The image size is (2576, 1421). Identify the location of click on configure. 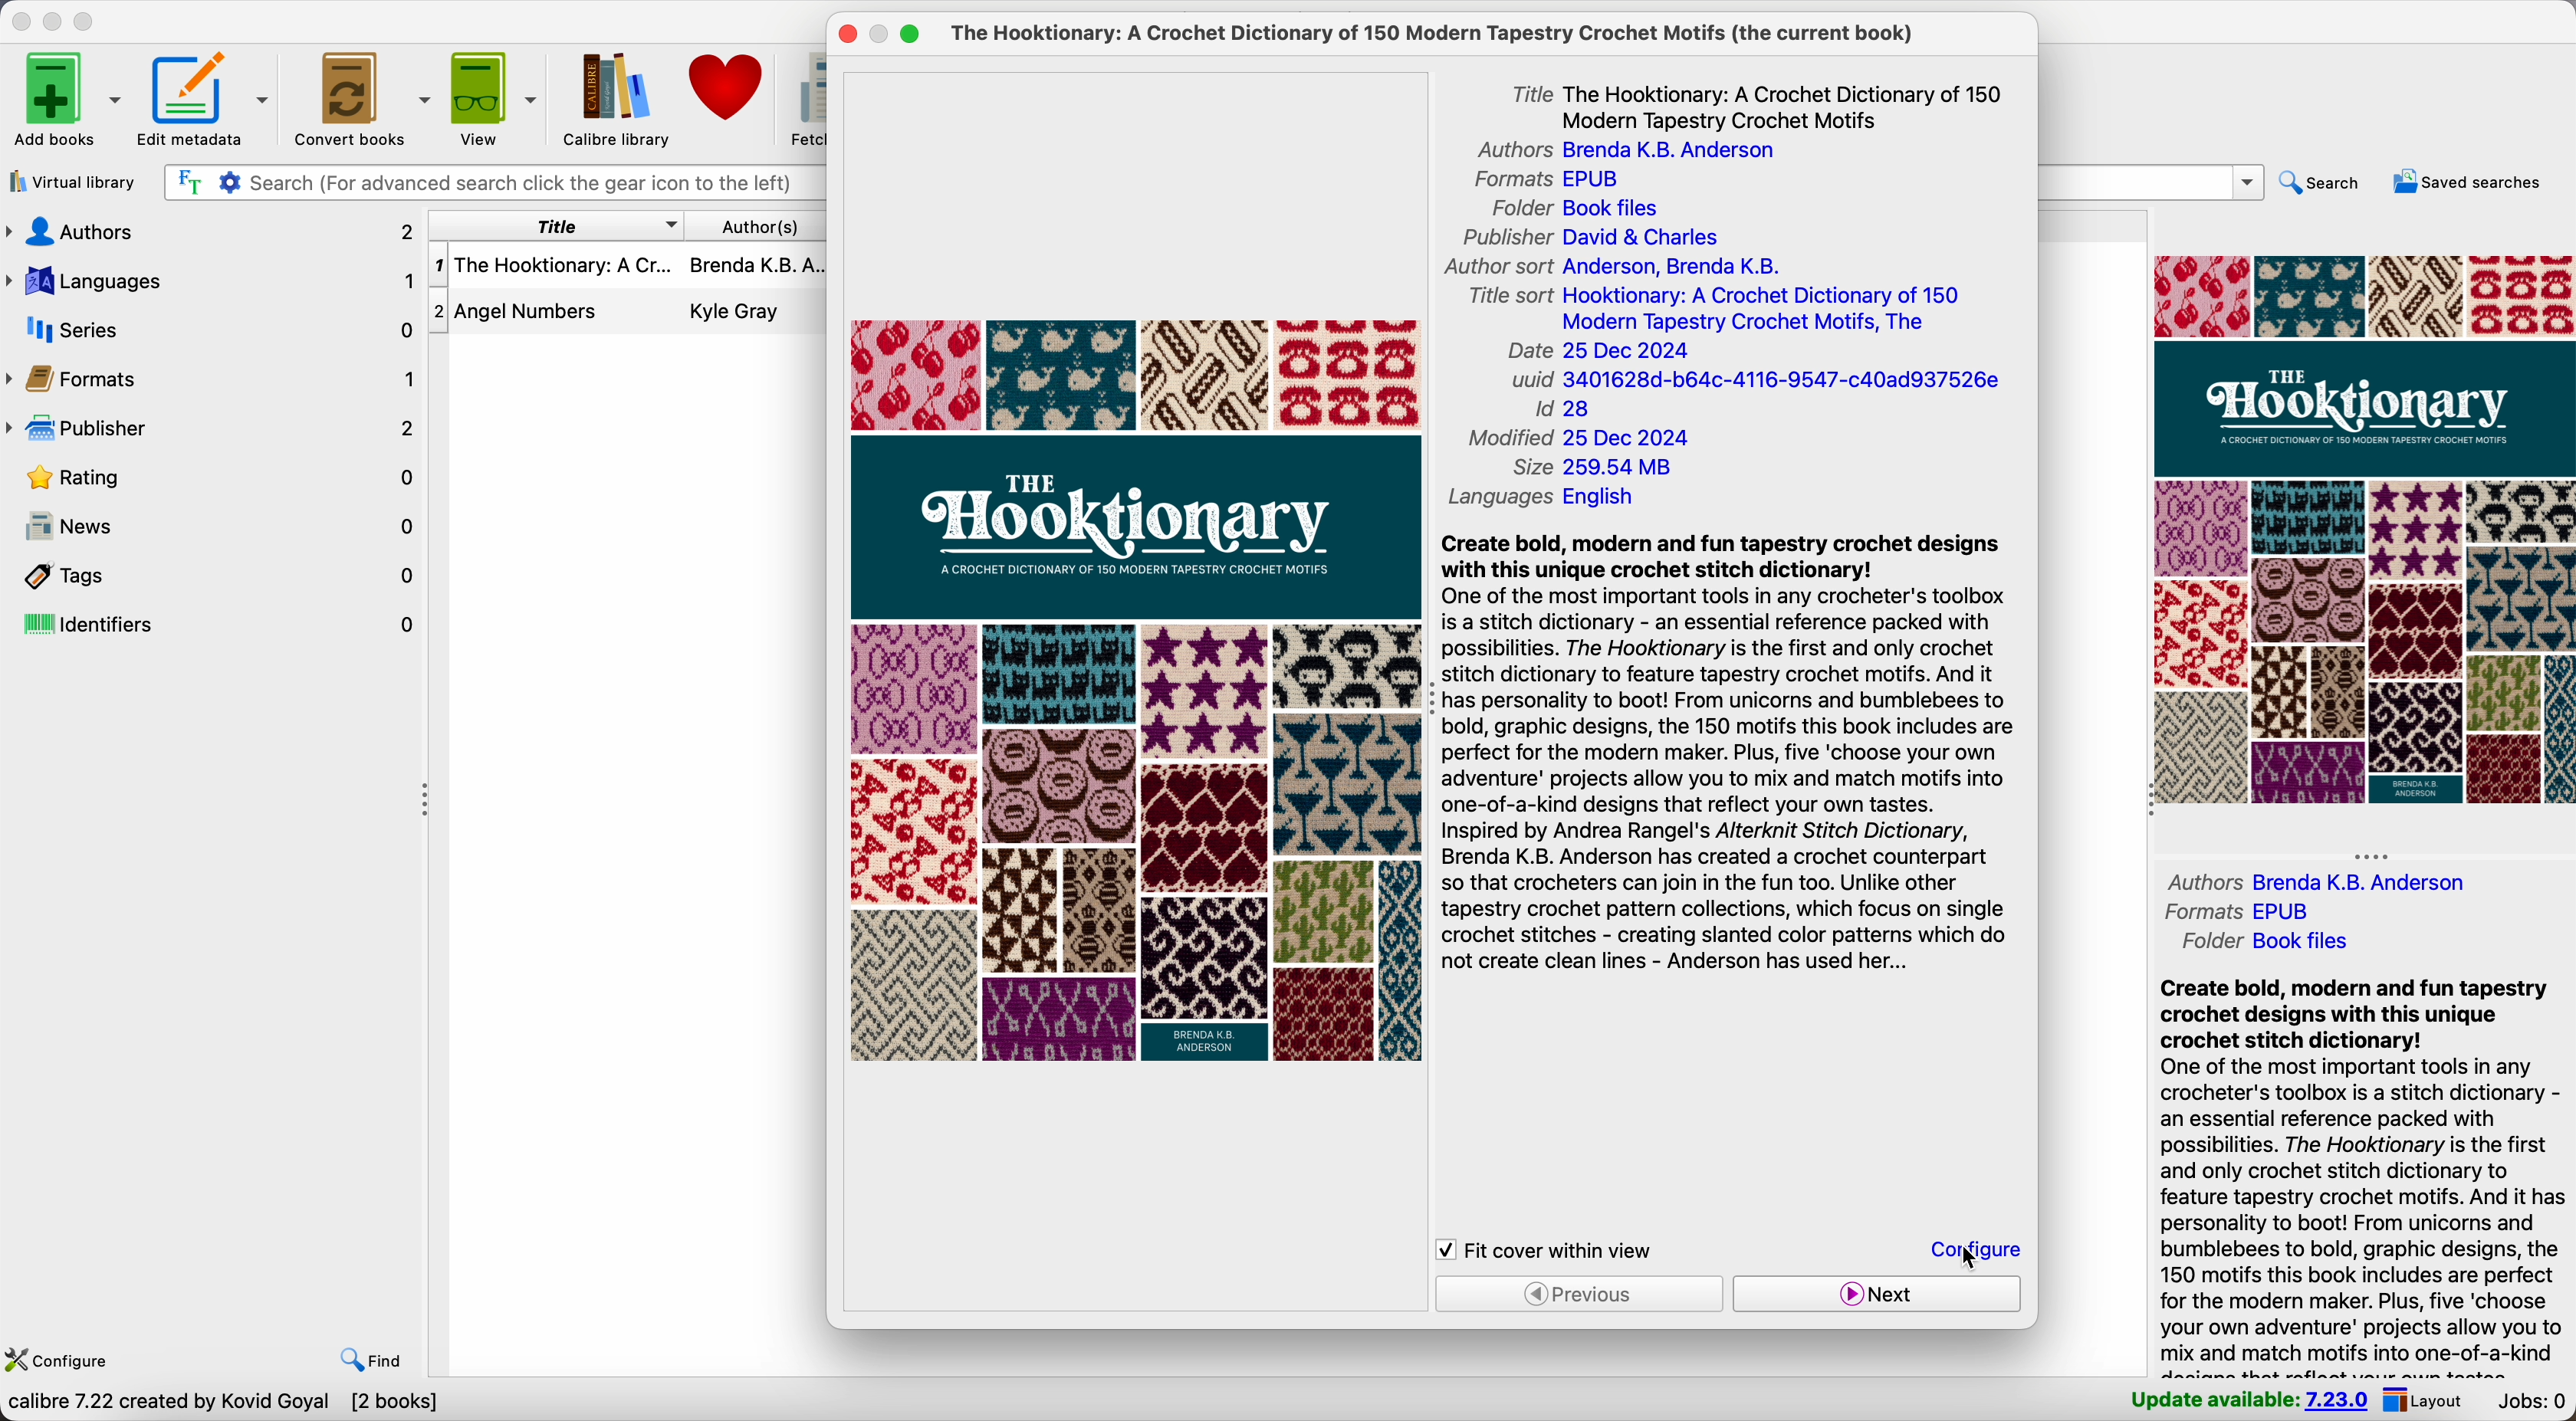
(1979, 1252).